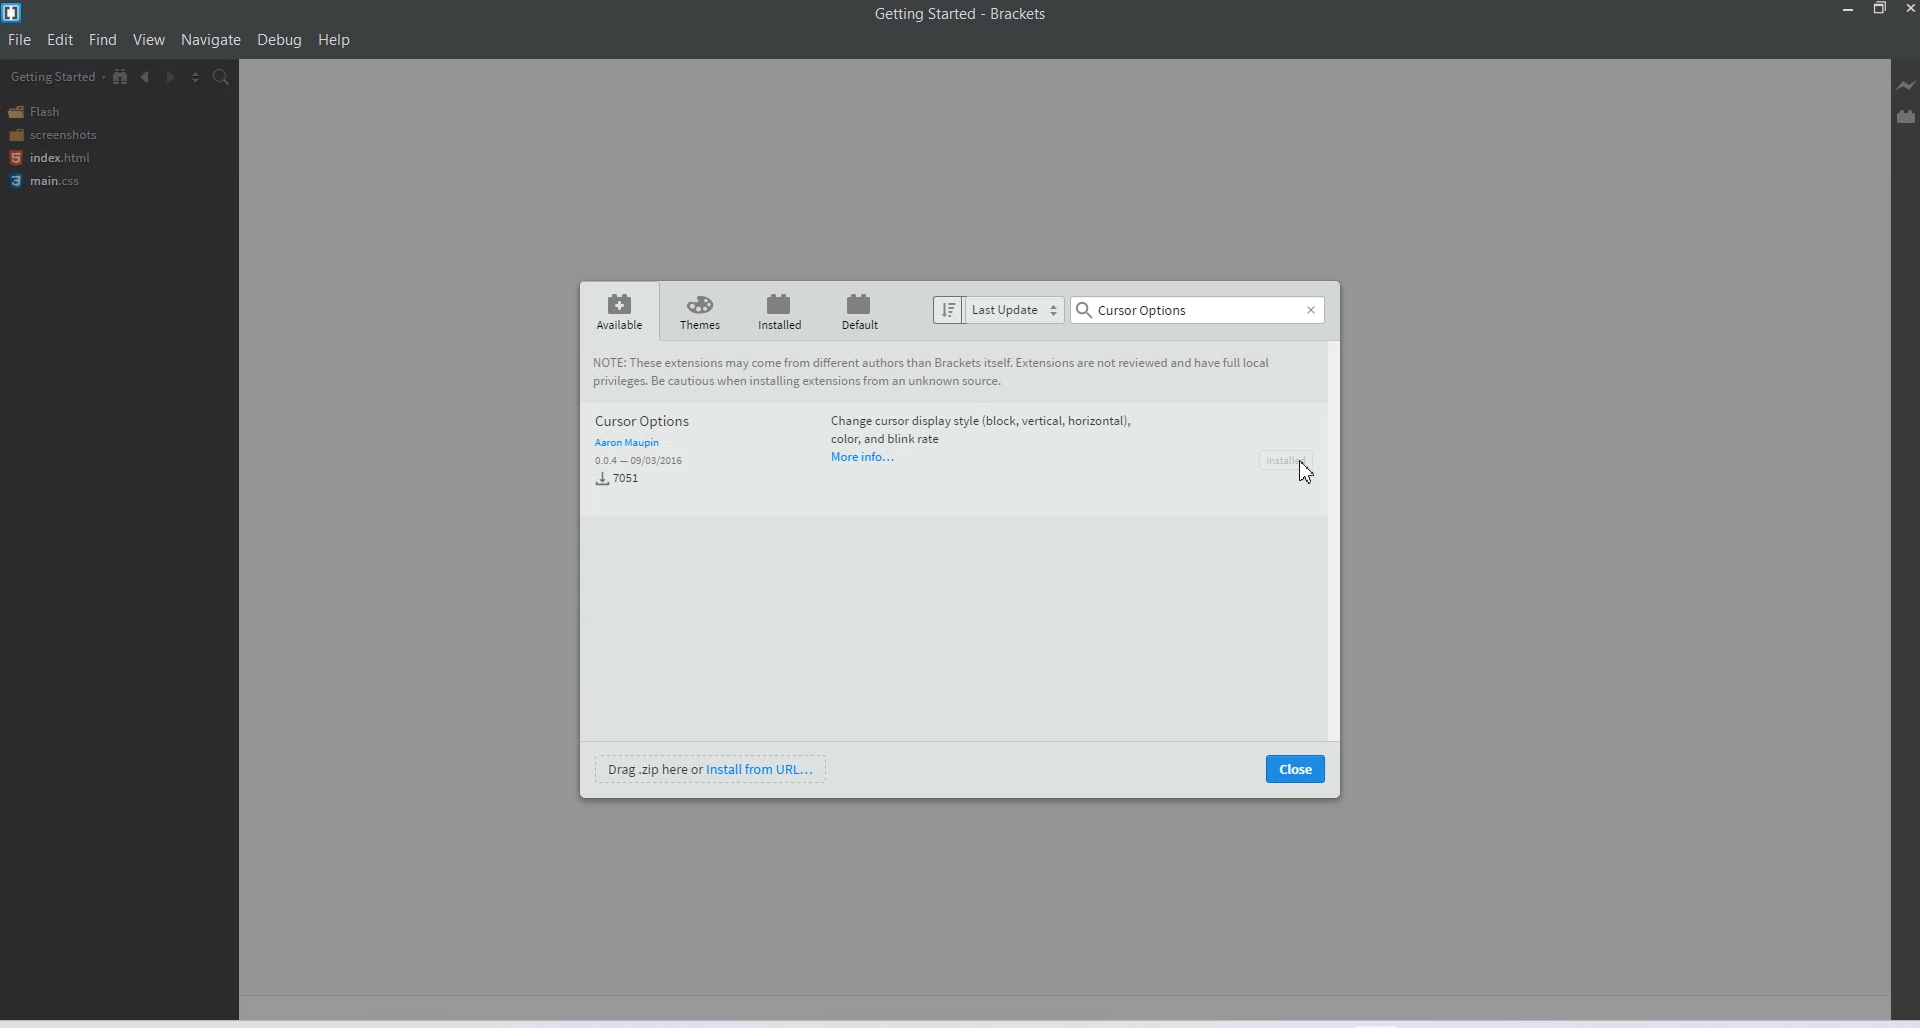  What do you see at coordinates (19, 39) in the screenshot?
I see `File` at bounding box center [19, 39].